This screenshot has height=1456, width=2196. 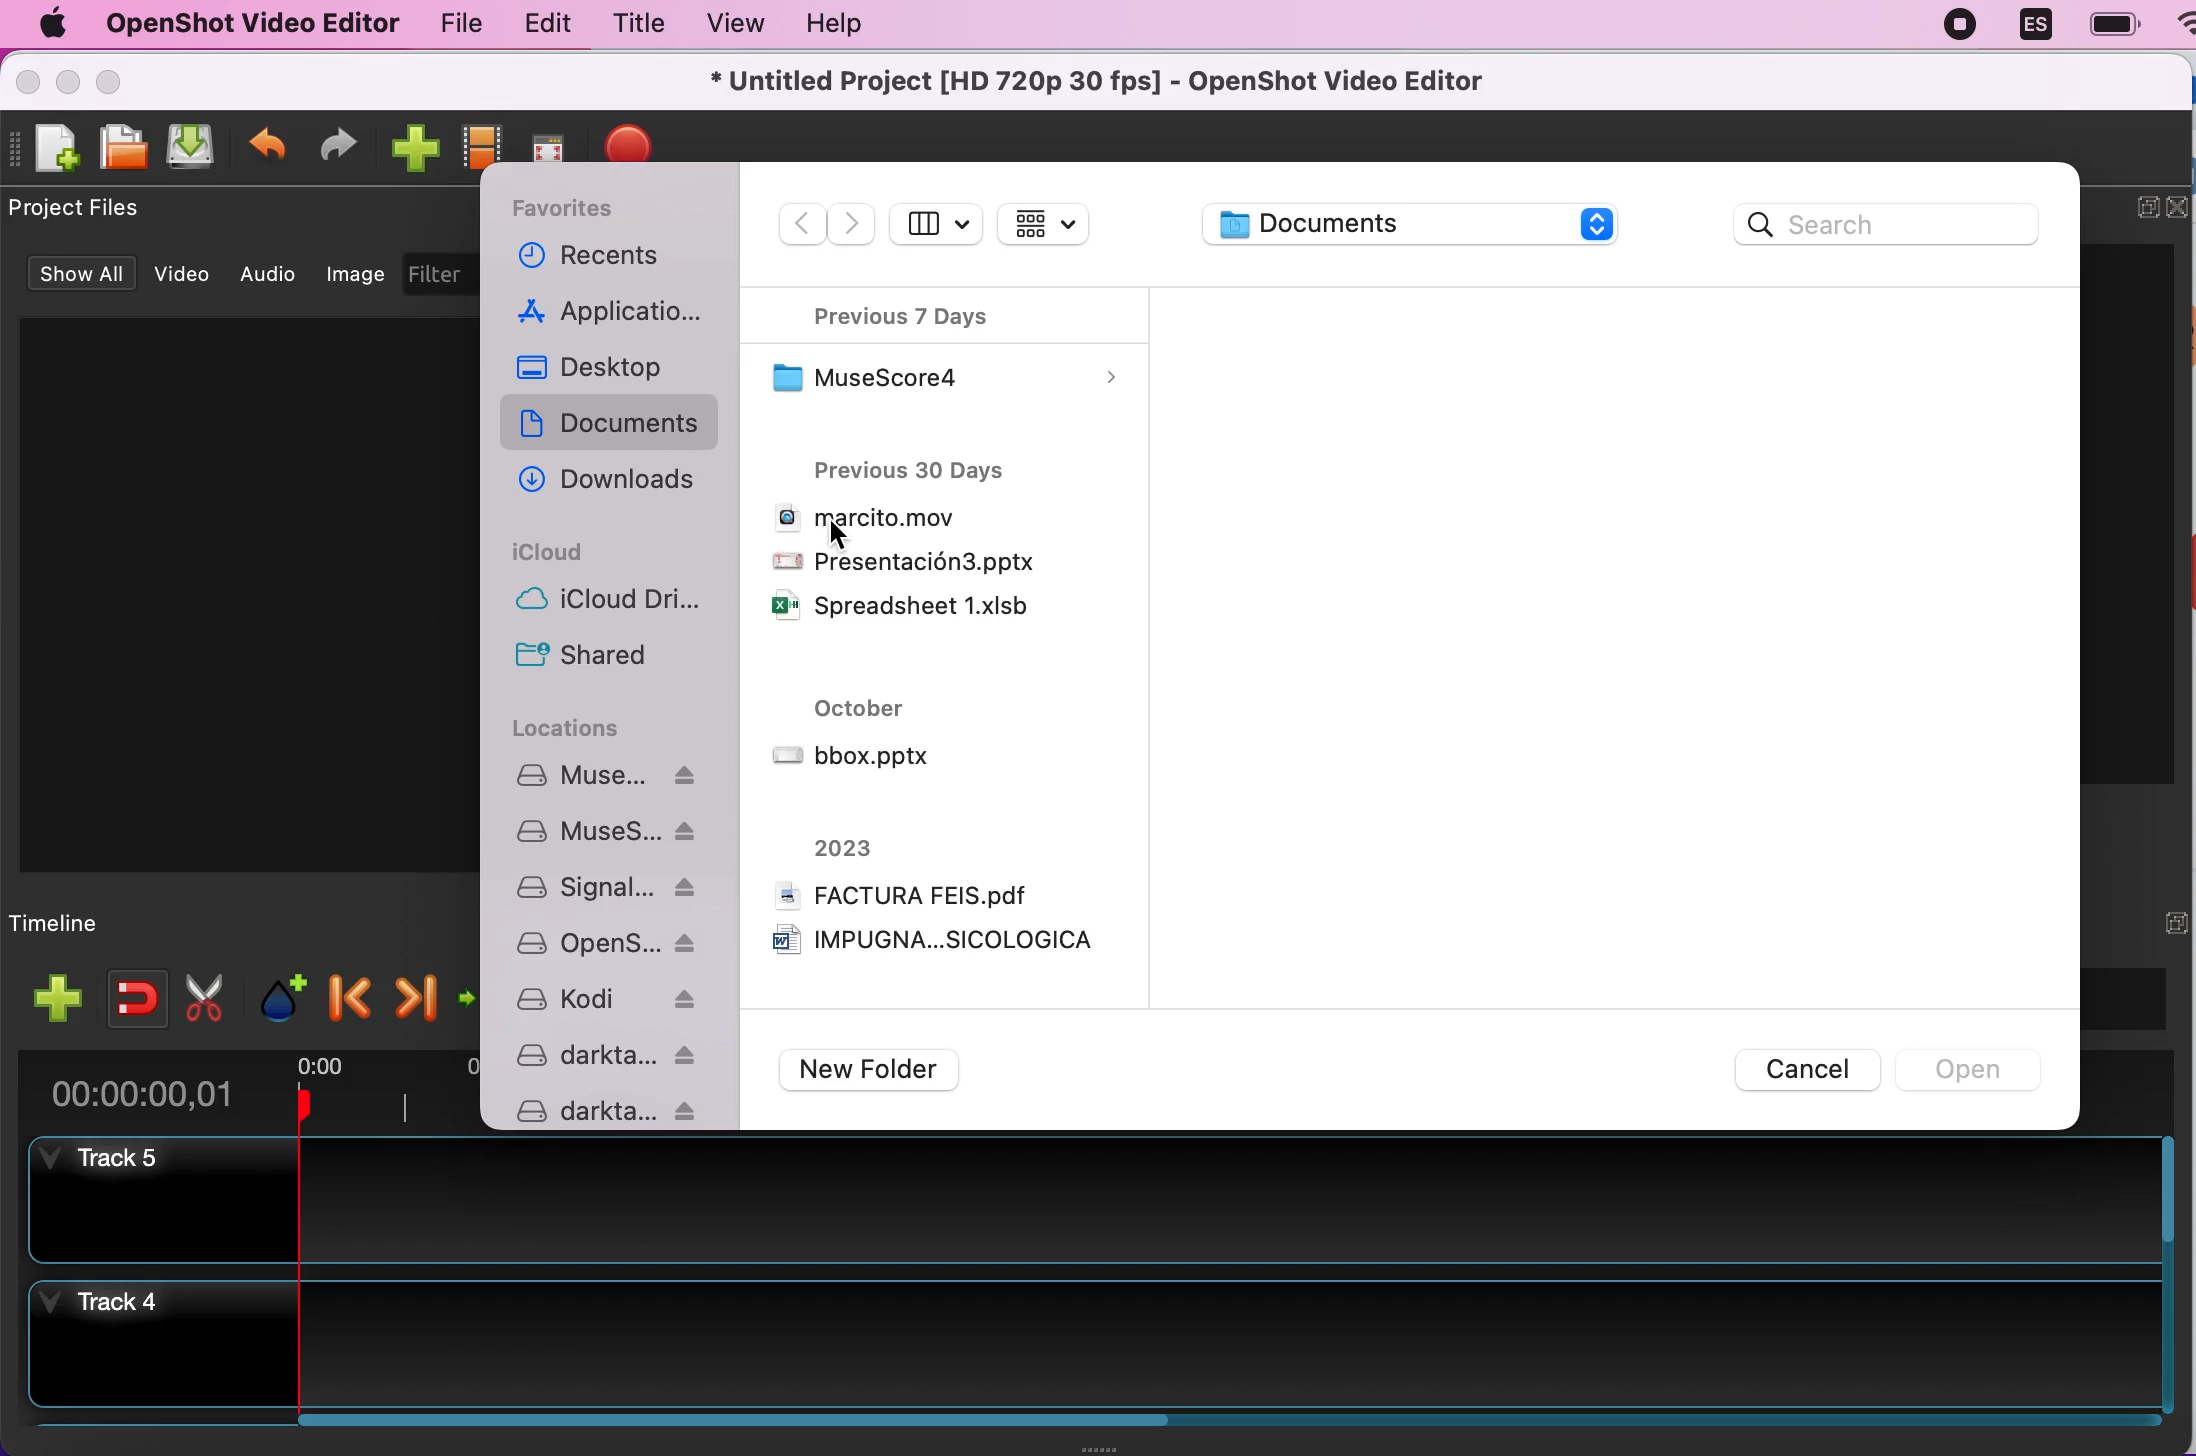 What do you see at coordinates (852, 758) in the screenshot?
I see `bbox.pptx` at bounding box center [852, 758].